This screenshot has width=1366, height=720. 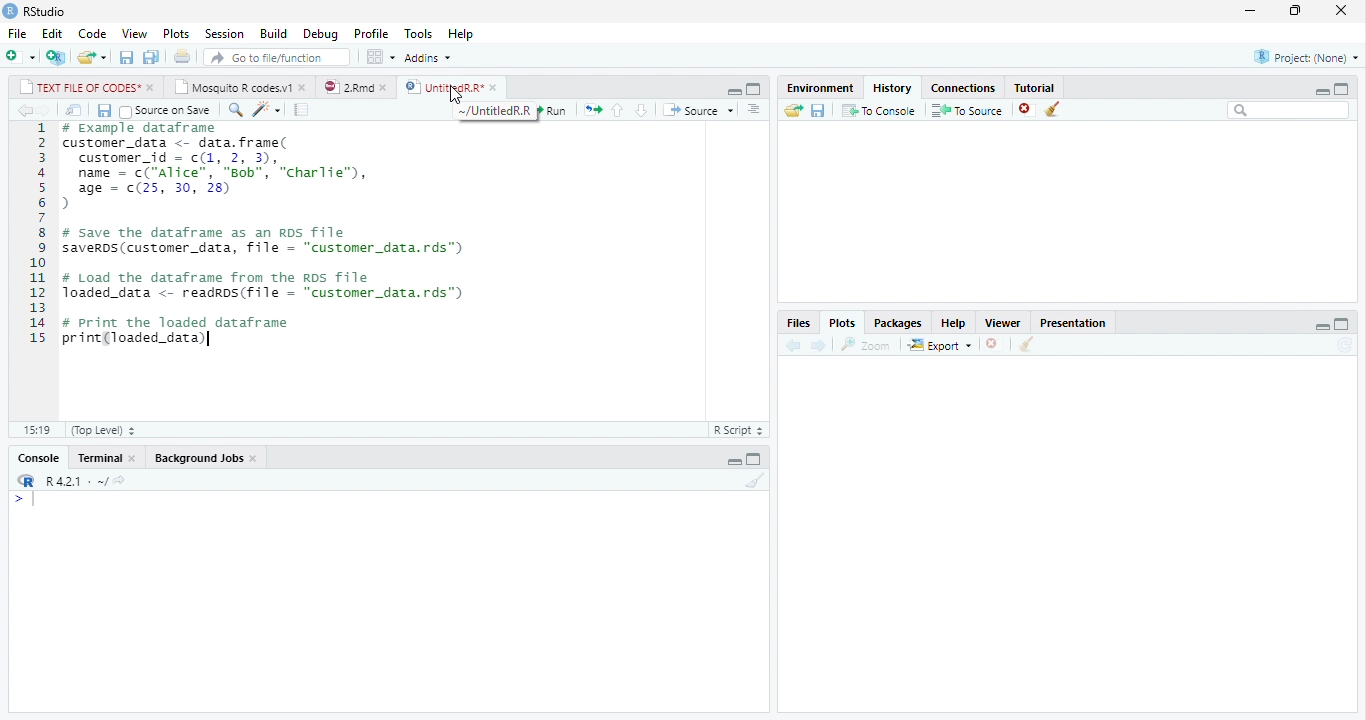 What do you see at coordinates (151, 58) in the screenshot?
I see `save all` at bounding box center [151, 58].